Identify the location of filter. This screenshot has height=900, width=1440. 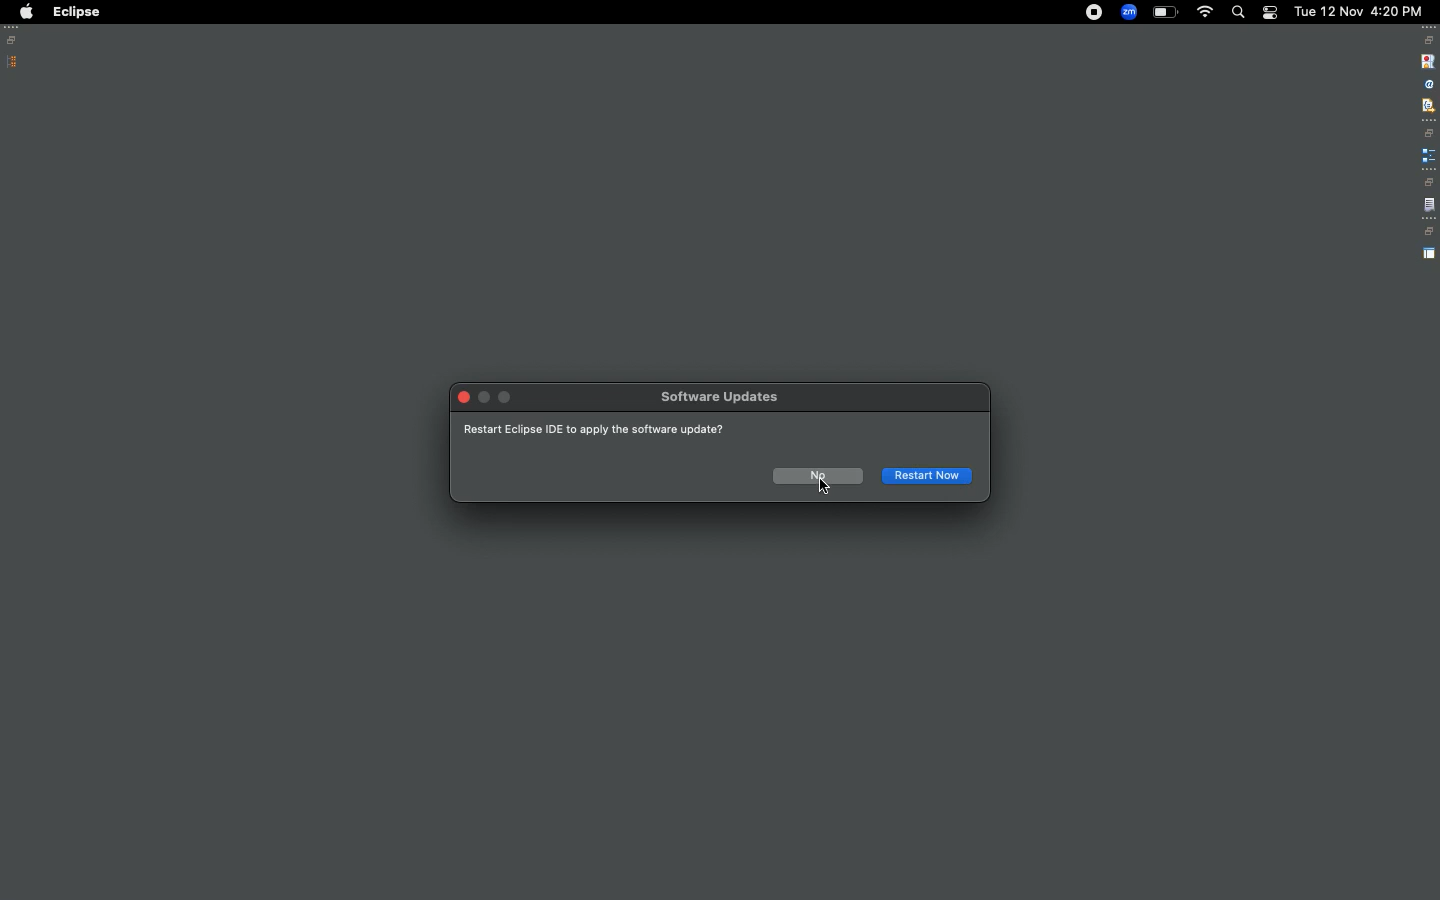
(1427, 105).